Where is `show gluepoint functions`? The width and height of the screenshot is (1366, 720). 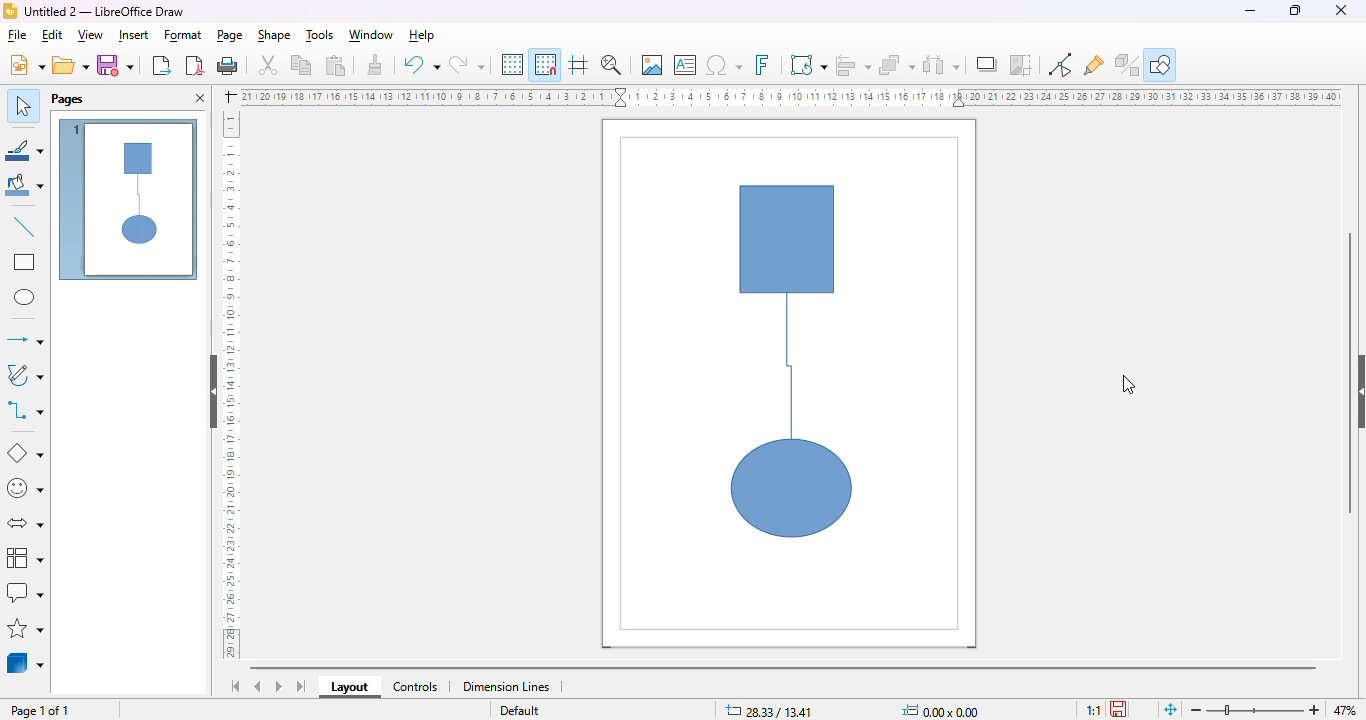
show gluepoint functions is located at coordinates (1059, 65).